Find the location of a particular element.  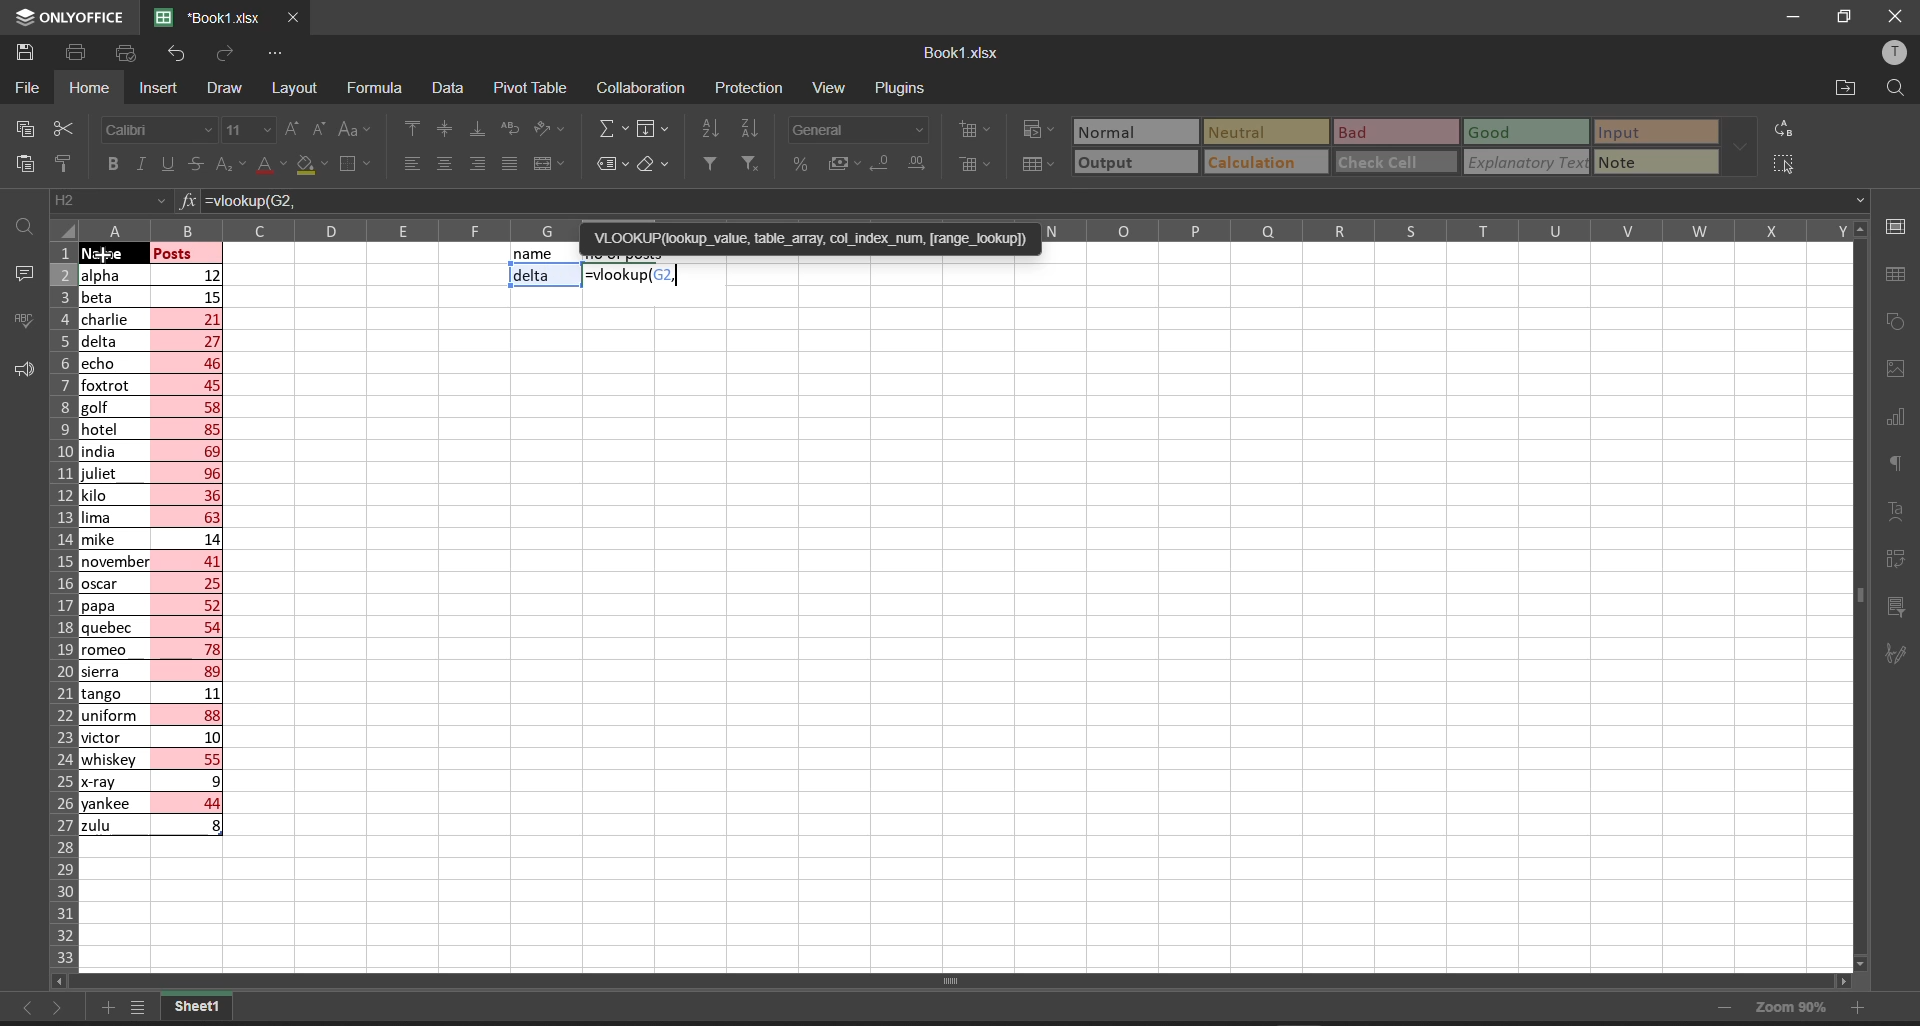

pivot table is located at coordinates (531, 85).